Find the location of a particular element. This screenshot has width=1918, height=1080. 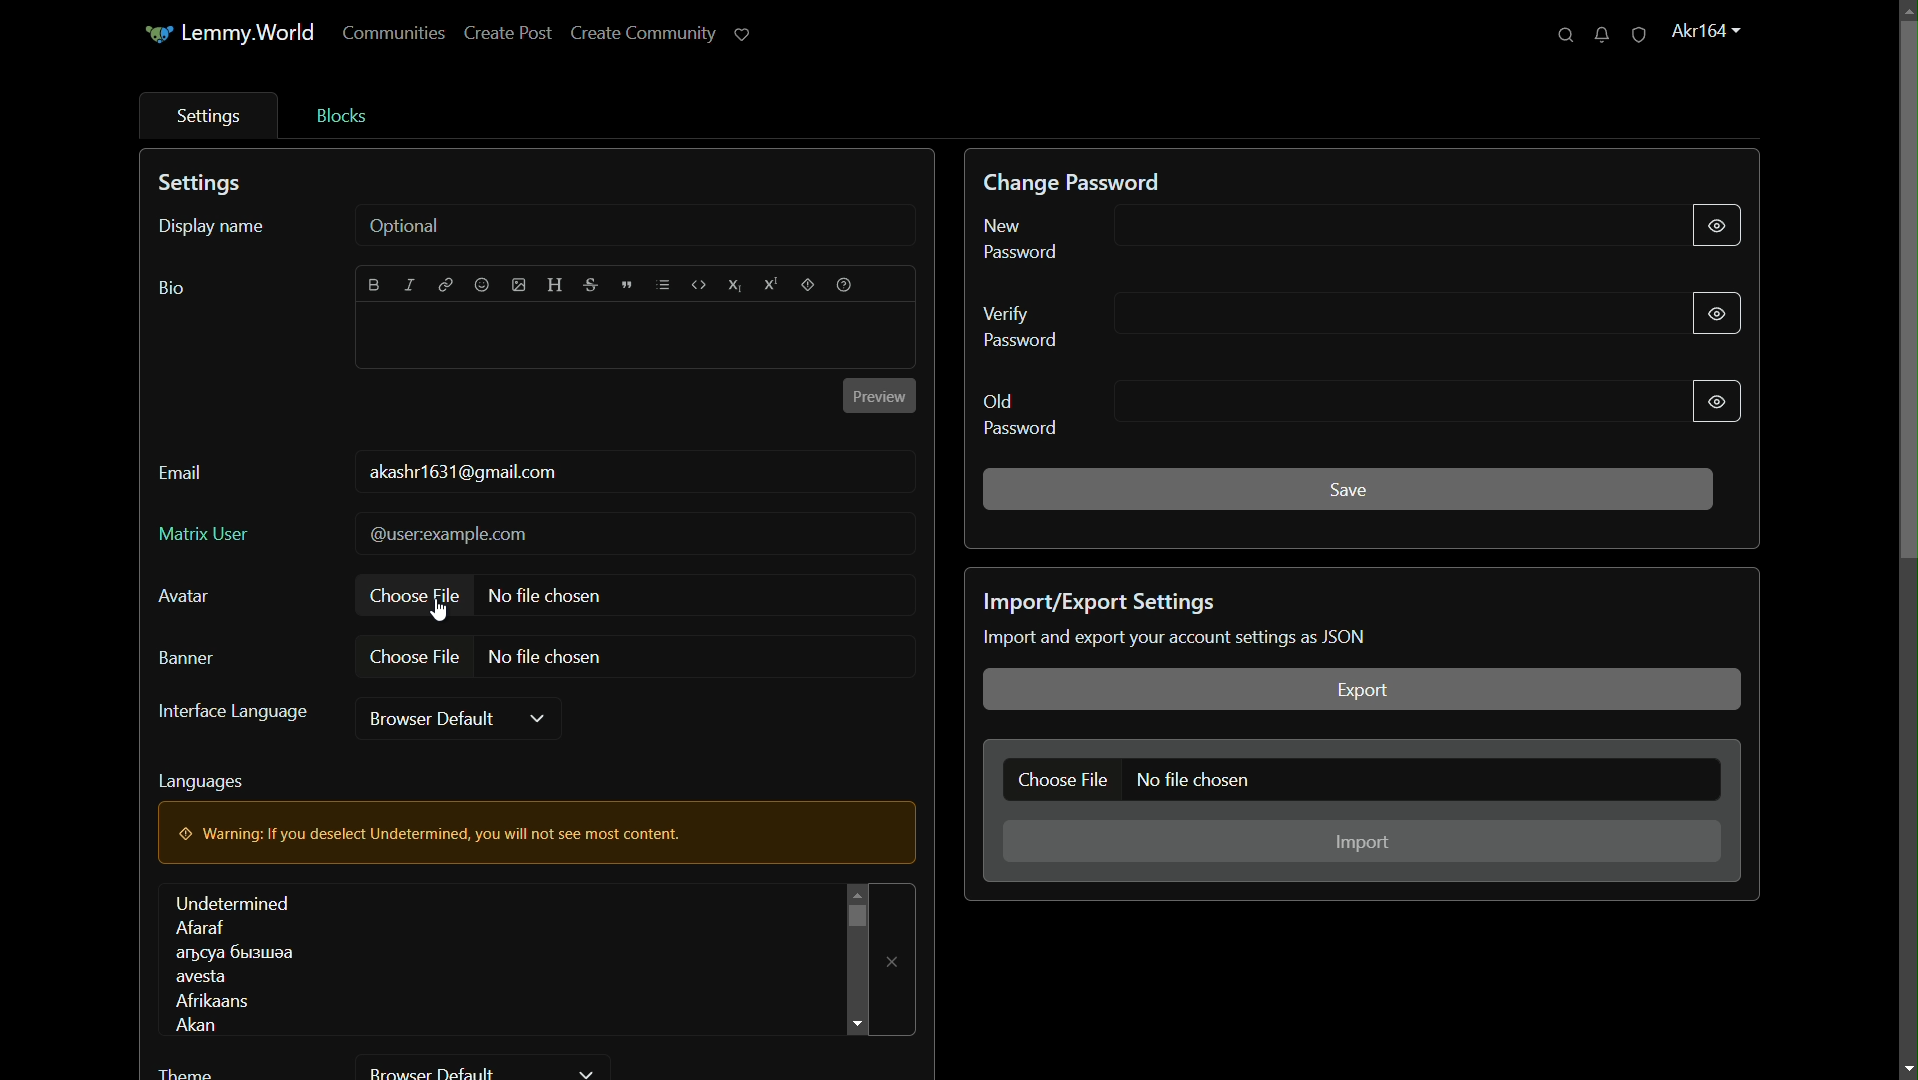

new password input bar is located at coordinates (1378, 229).